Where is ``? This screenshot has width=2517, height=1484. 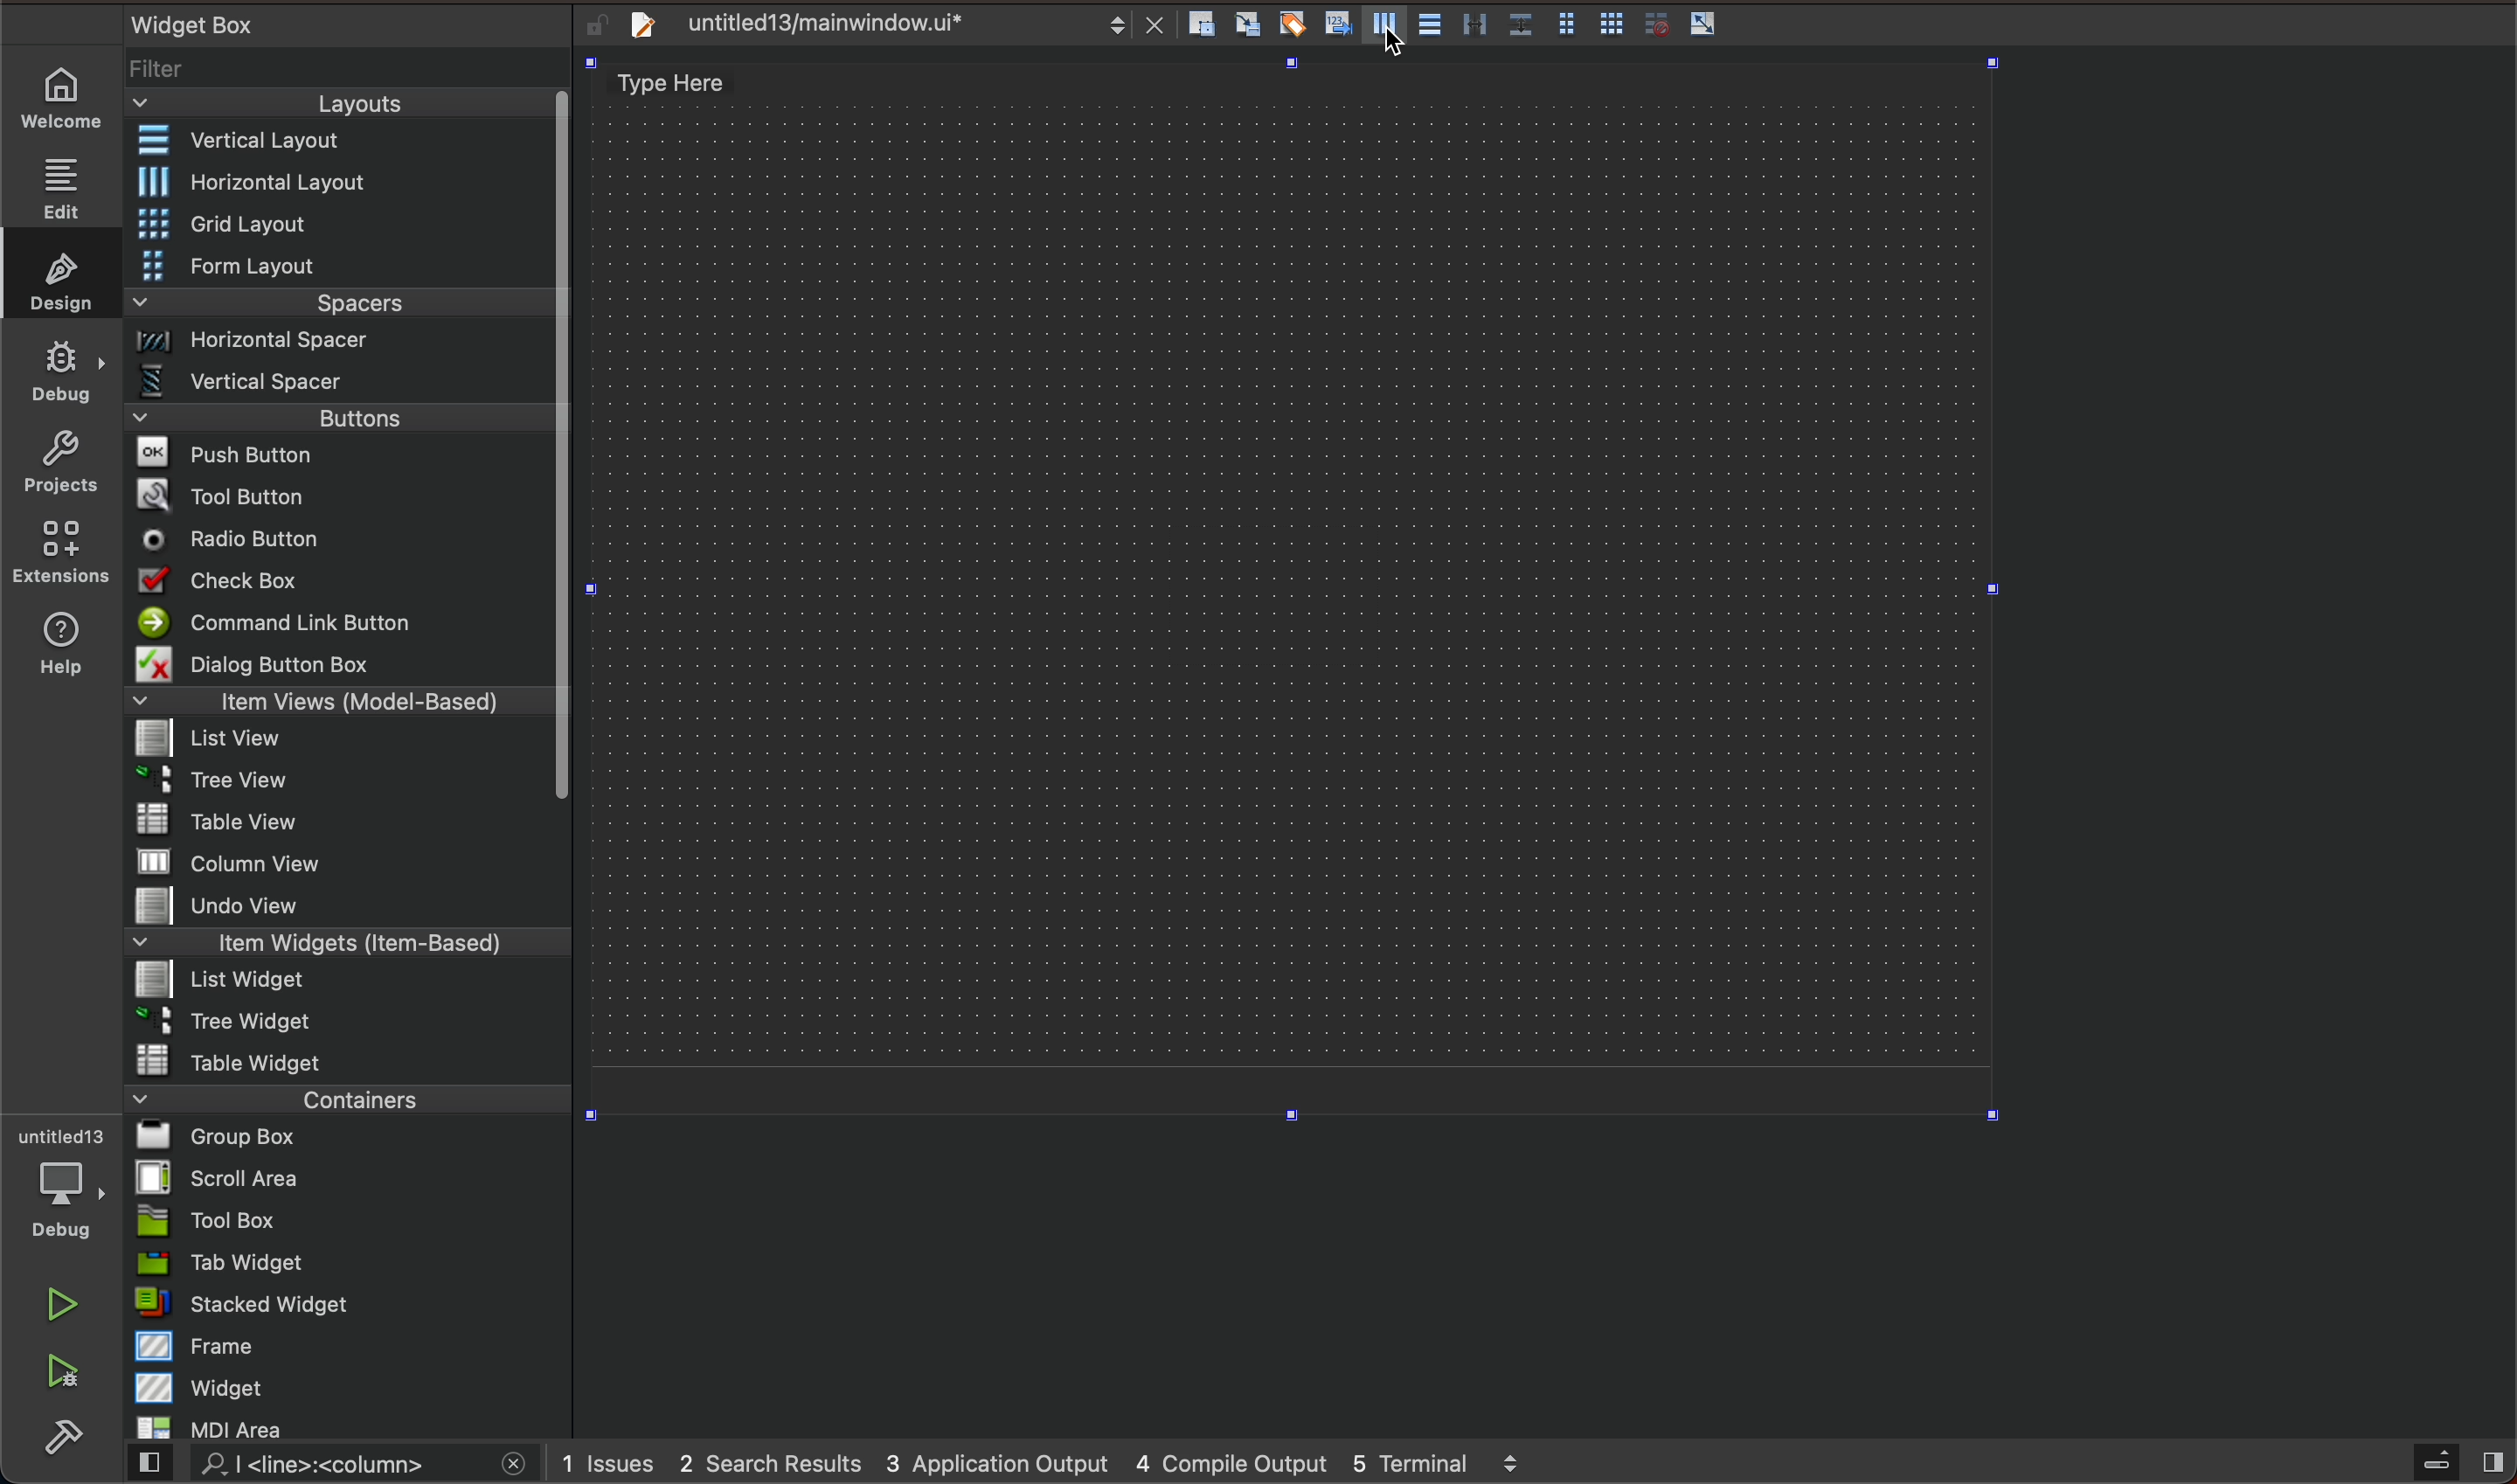
 is located at coordinates (1708, 26).